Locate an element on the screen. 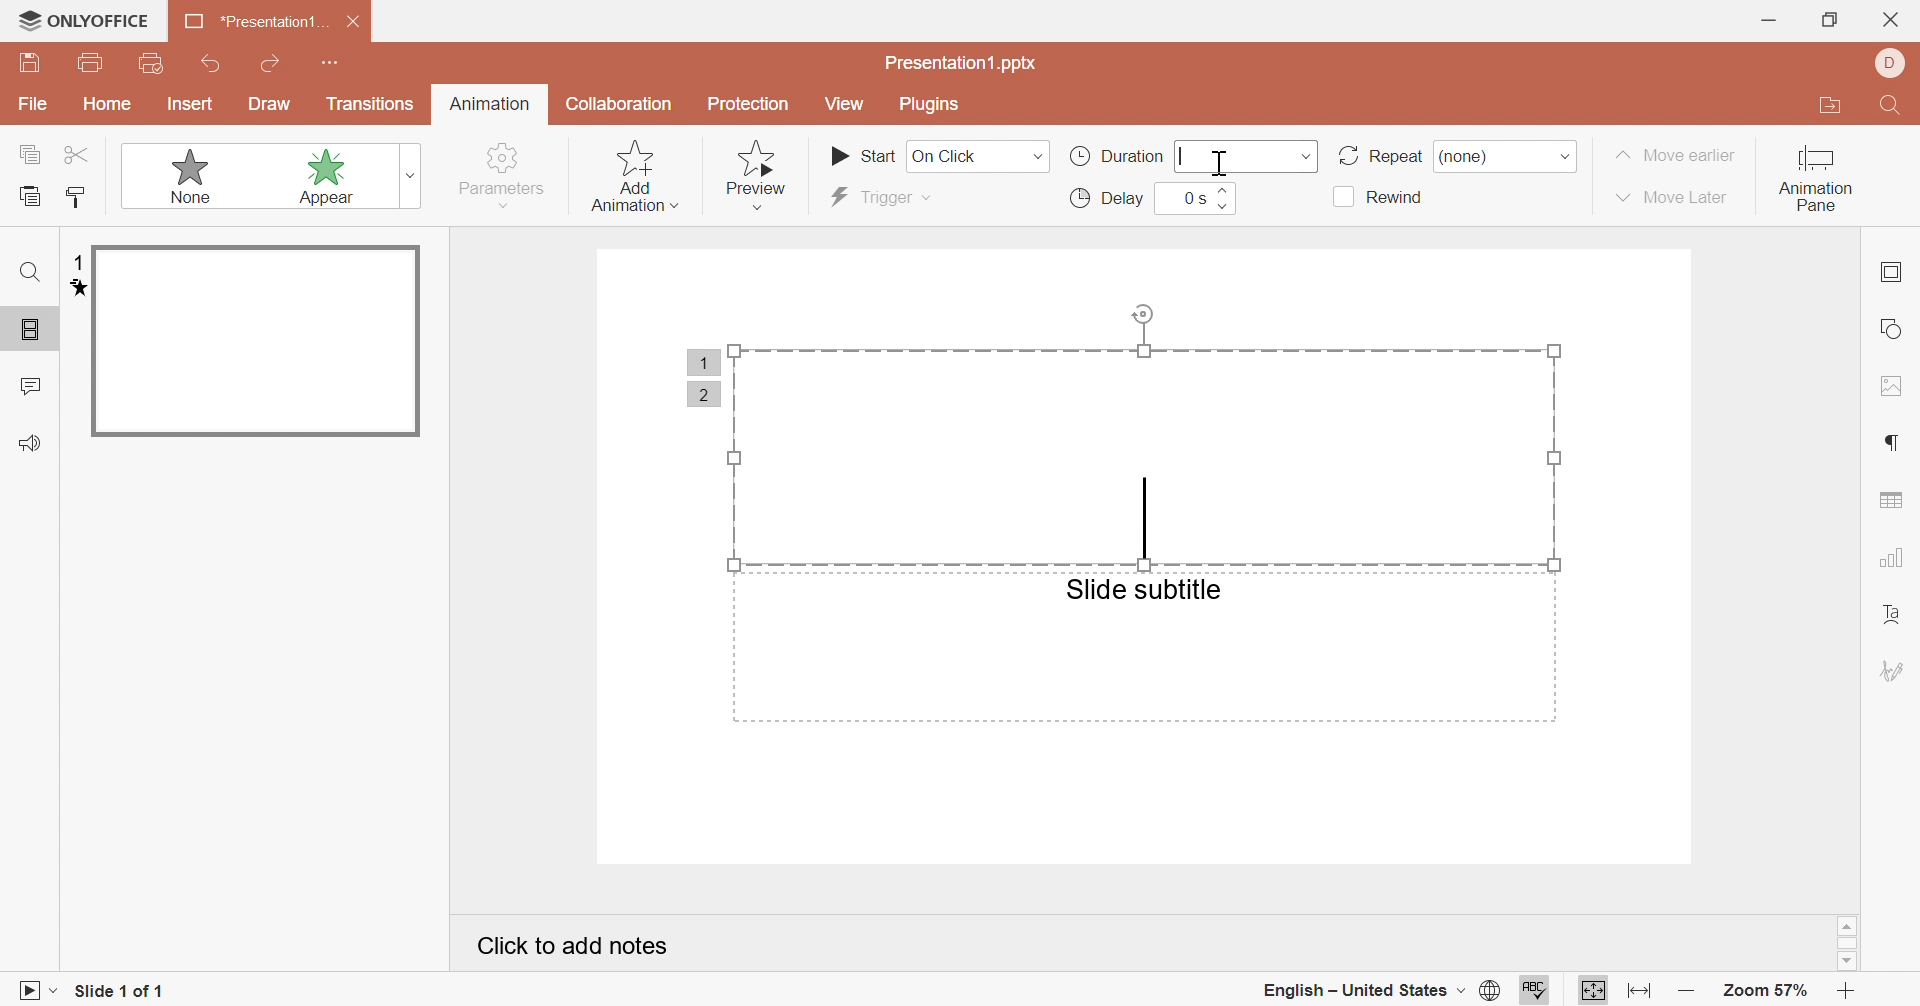 The image size is (1920, 1006). save is located at coordinates (30, 62).